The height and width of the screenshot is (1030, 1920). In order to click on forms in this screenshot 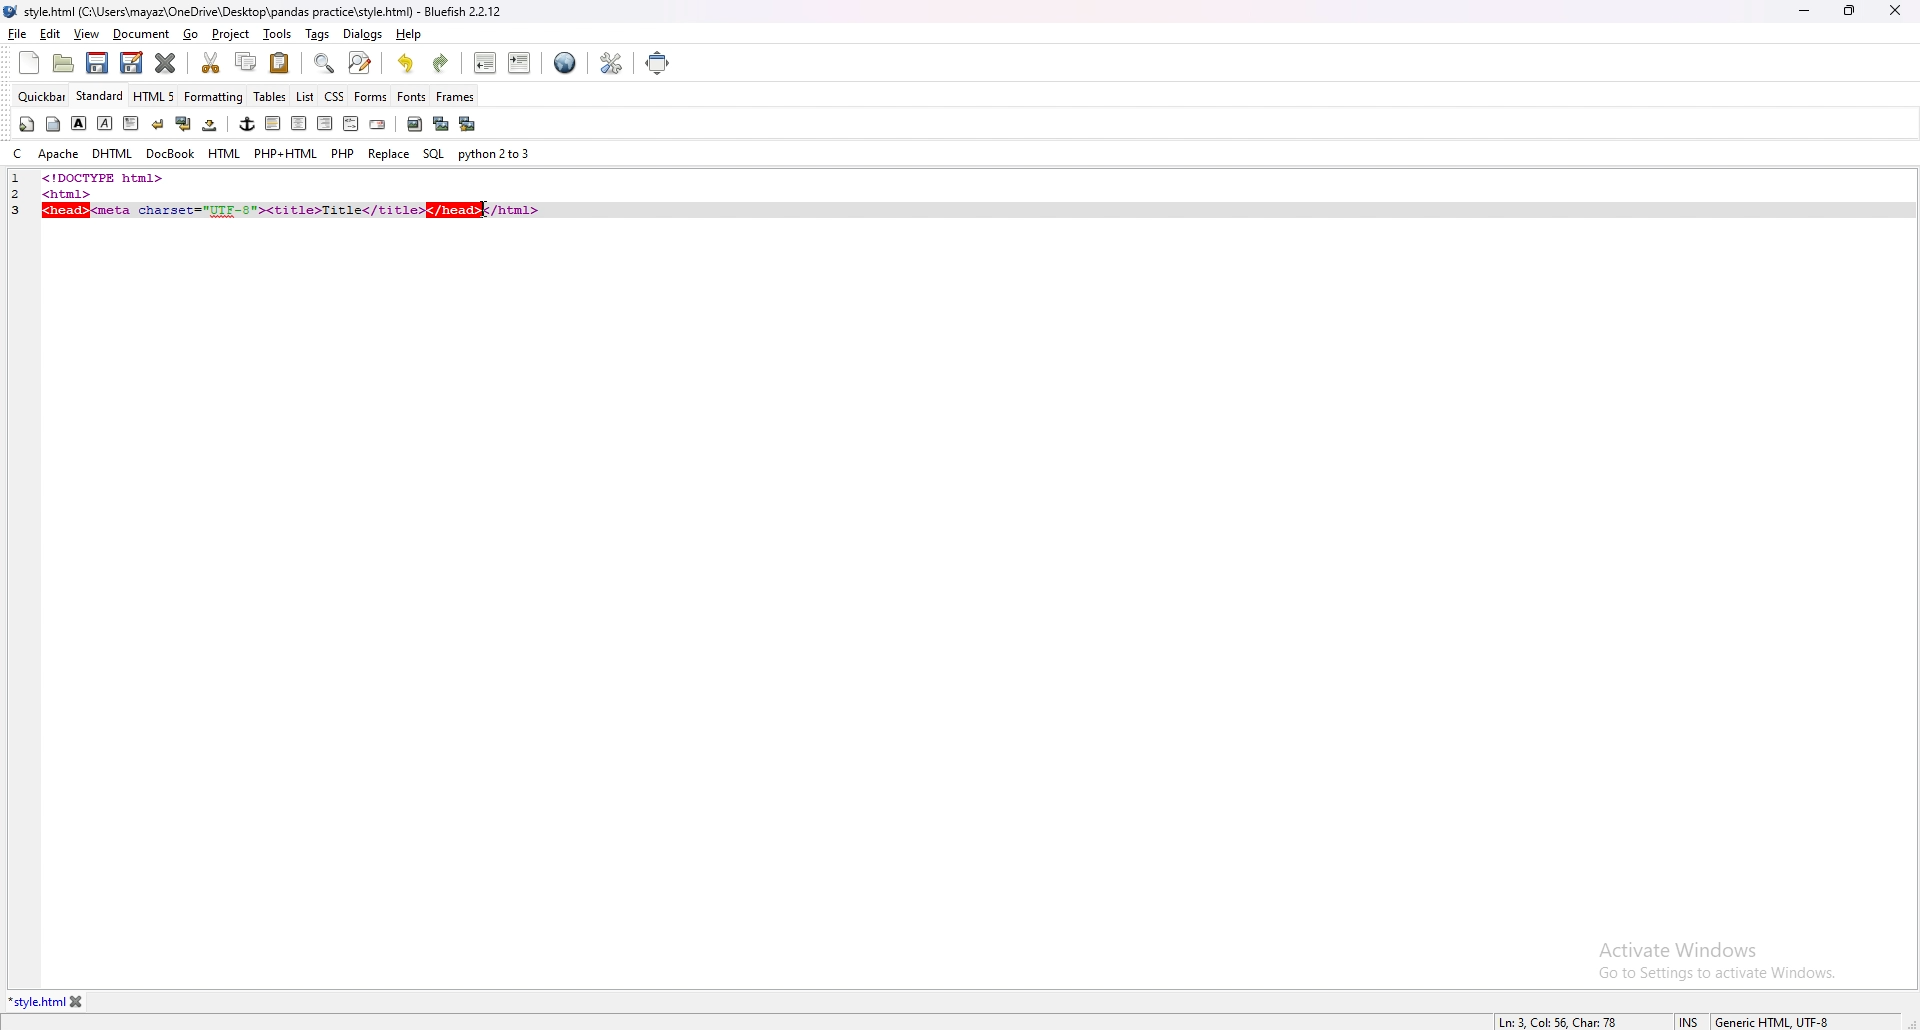, I will do `click(371, 95)`.